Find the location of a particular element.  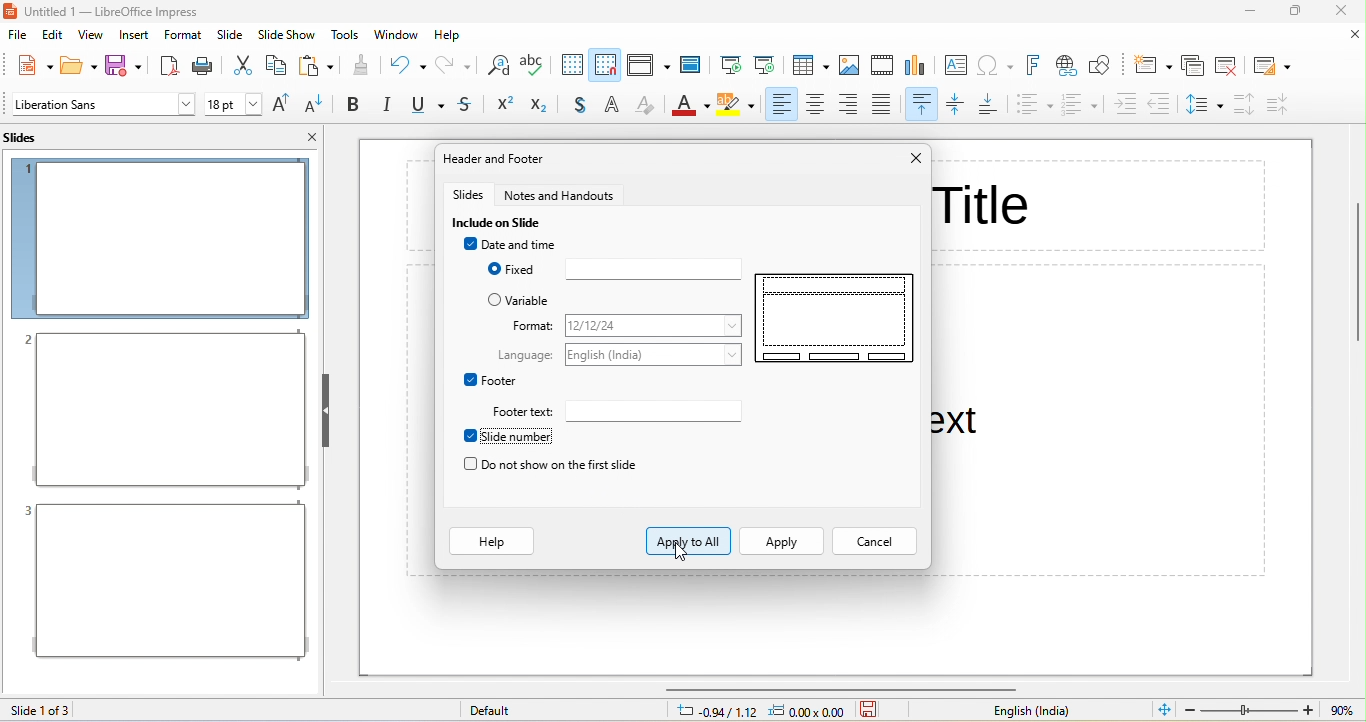

table is located at coordinates (812, 66).